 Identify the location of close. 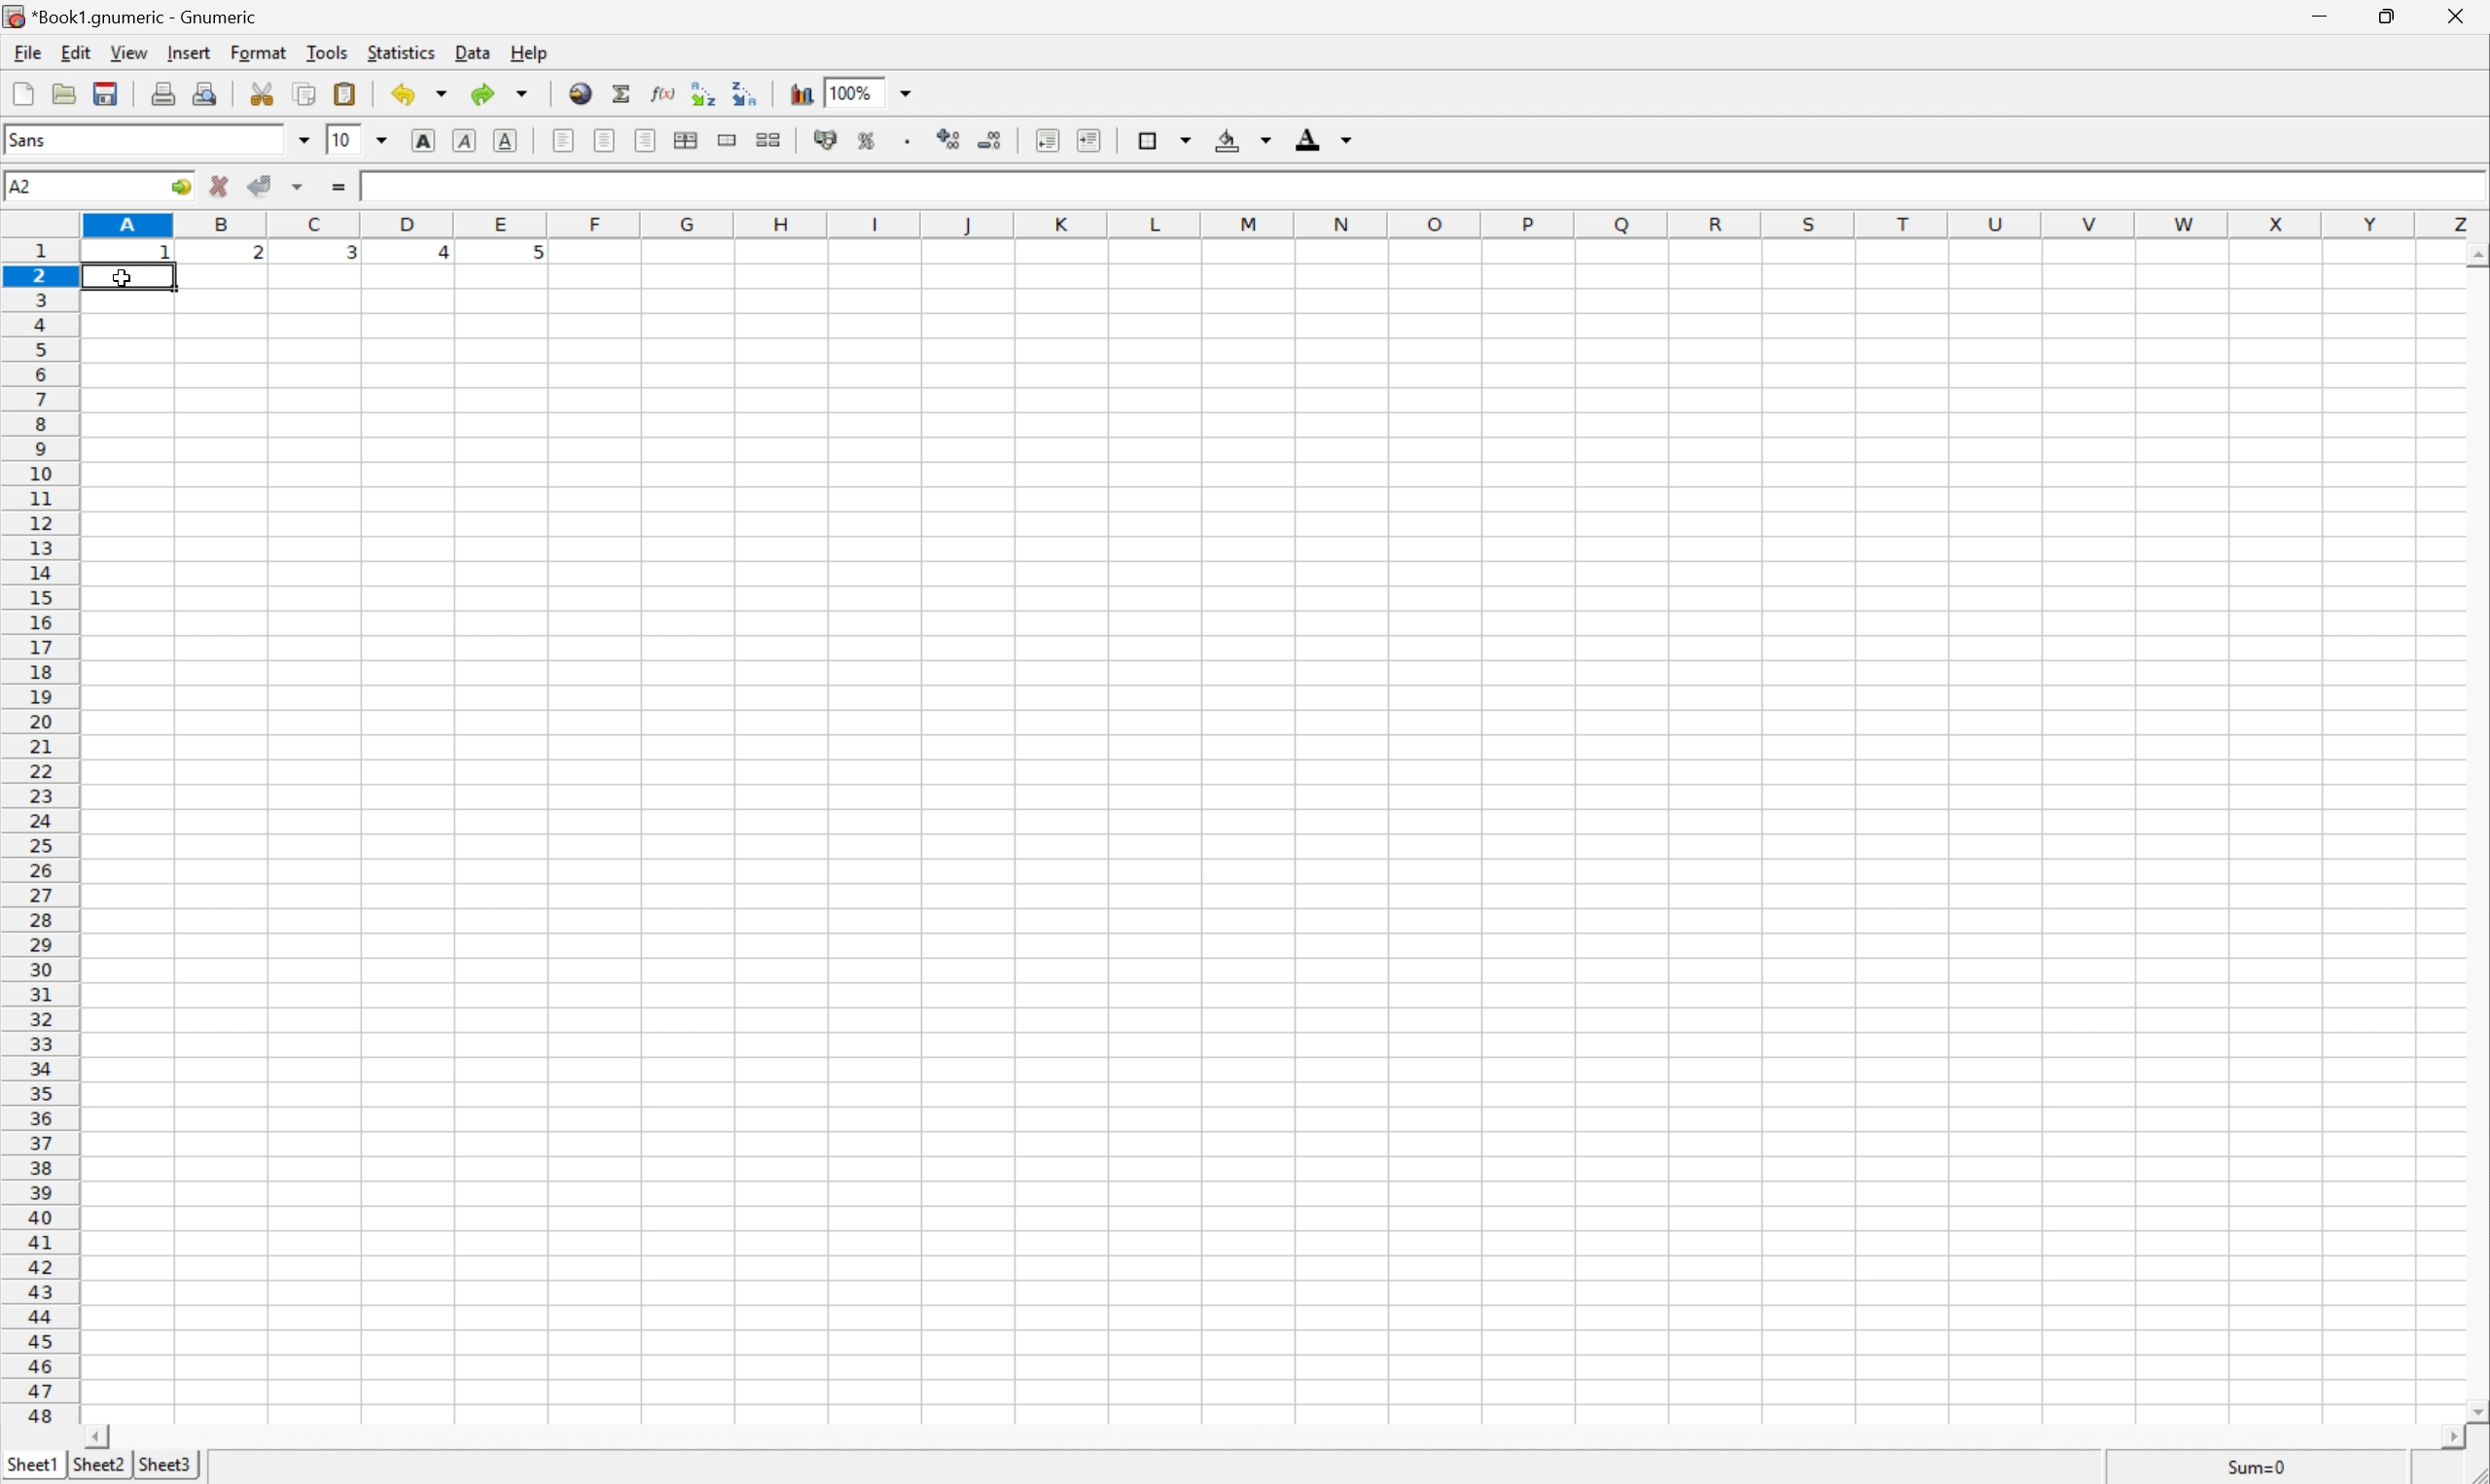
(2460, 20).